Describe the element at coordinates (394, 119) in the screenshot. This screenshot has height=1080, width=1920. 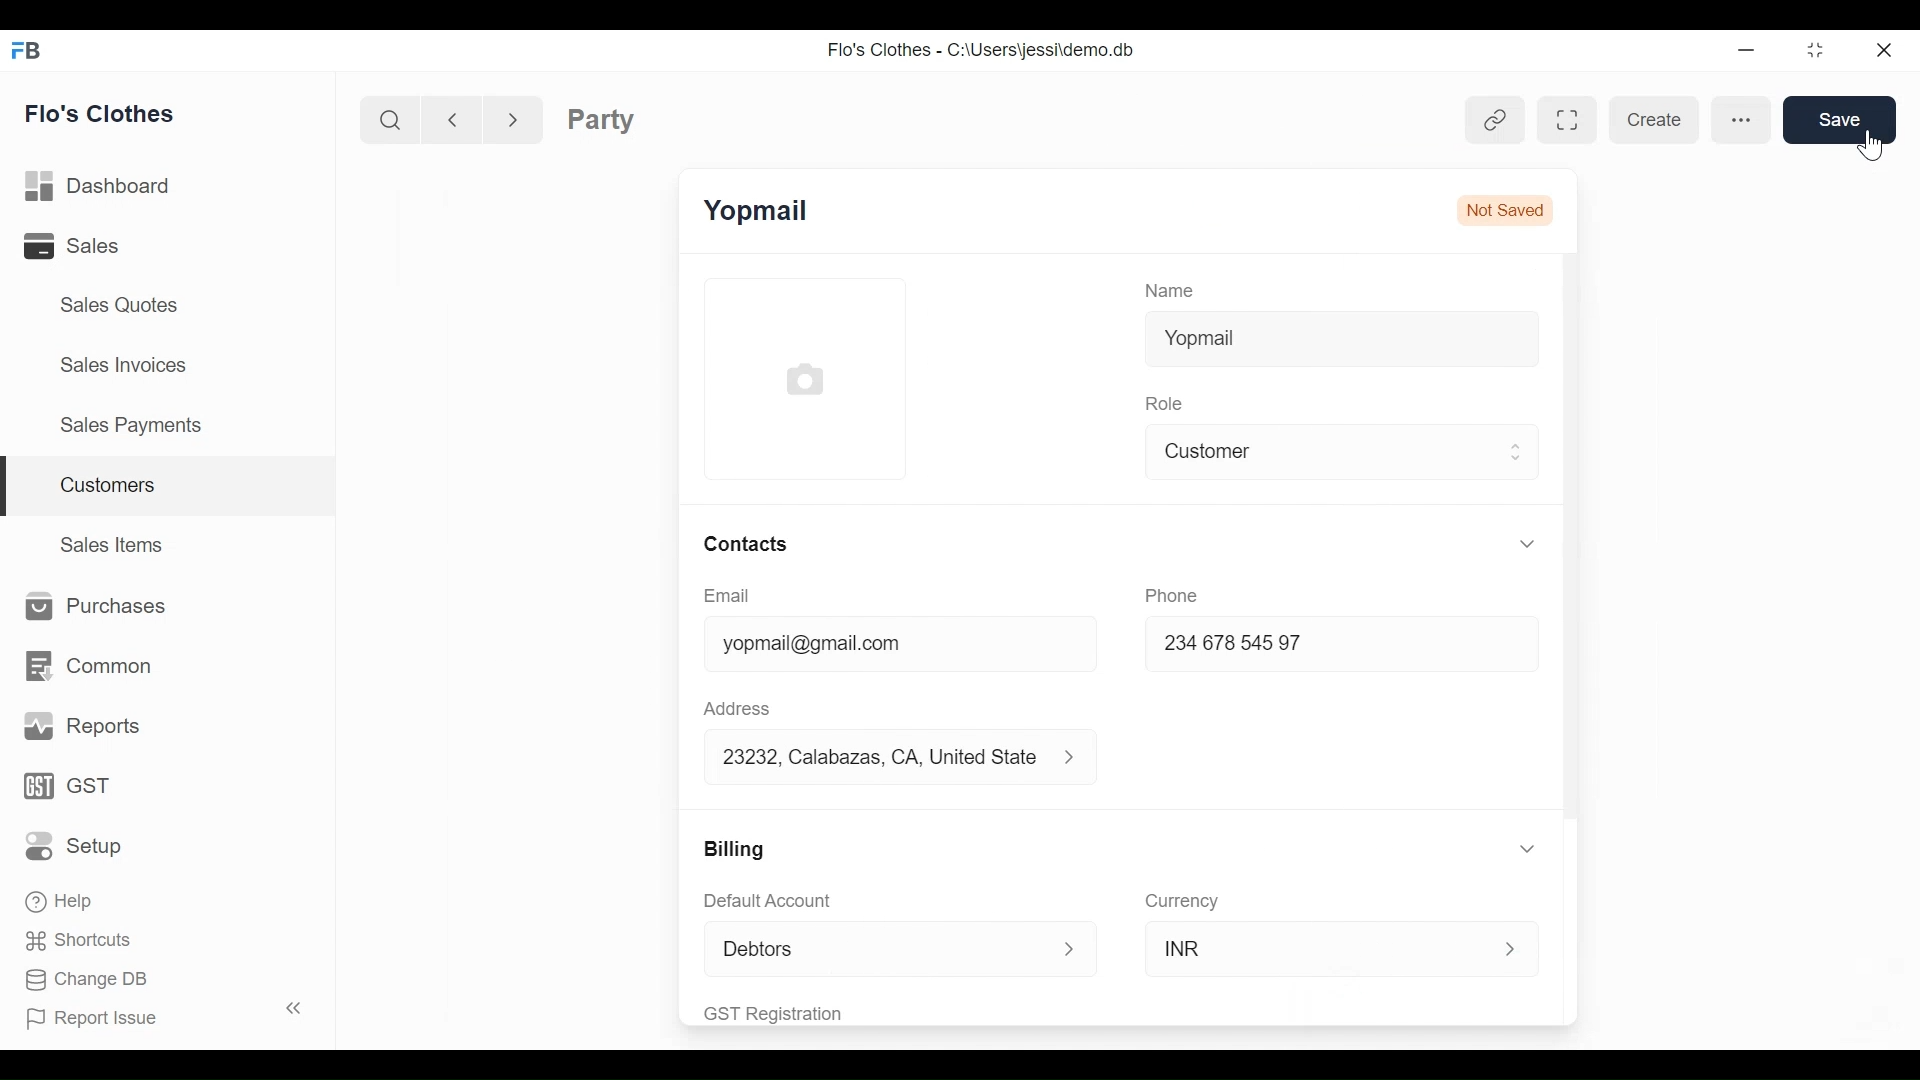
I see `Search` at that location.